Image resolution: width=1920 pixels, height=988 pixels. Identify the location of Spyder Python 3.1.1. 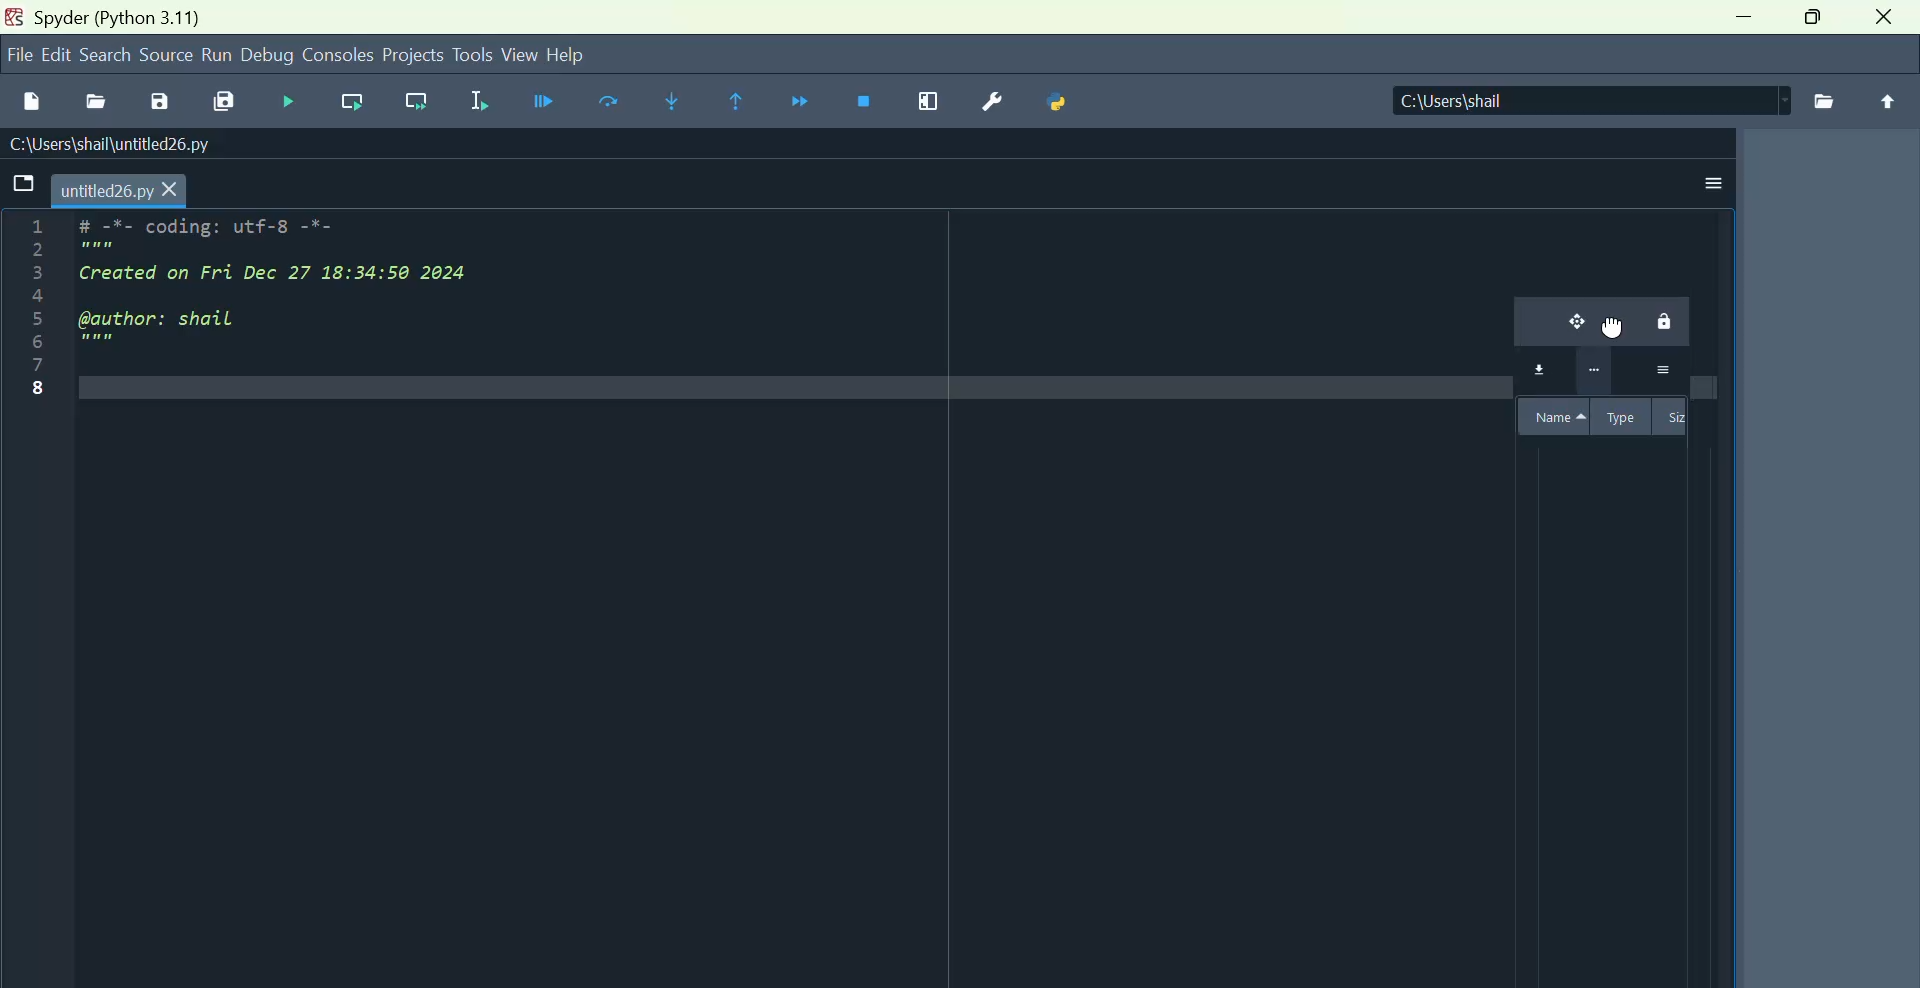
(116, 16).